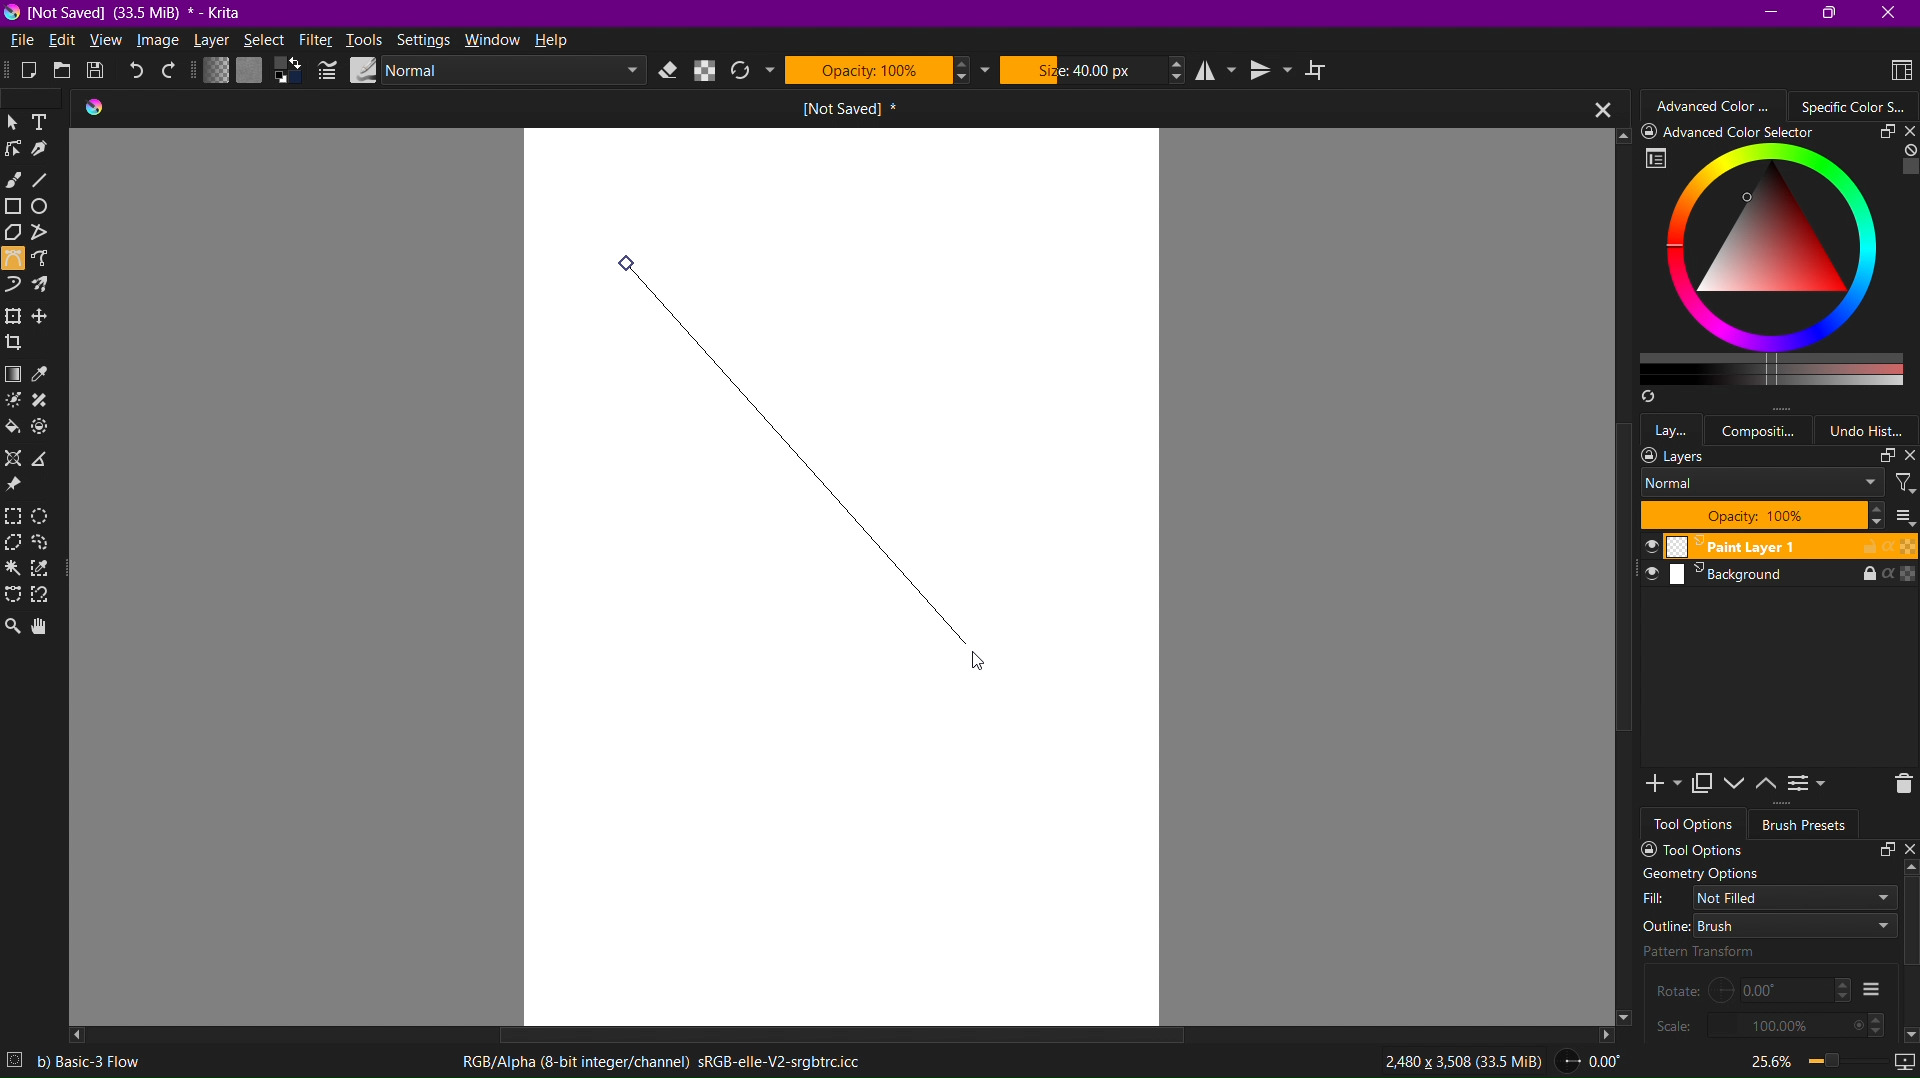 This screenshot has width=1920, height=1078. I want to click on Assistant Tool, so click(18, 458).